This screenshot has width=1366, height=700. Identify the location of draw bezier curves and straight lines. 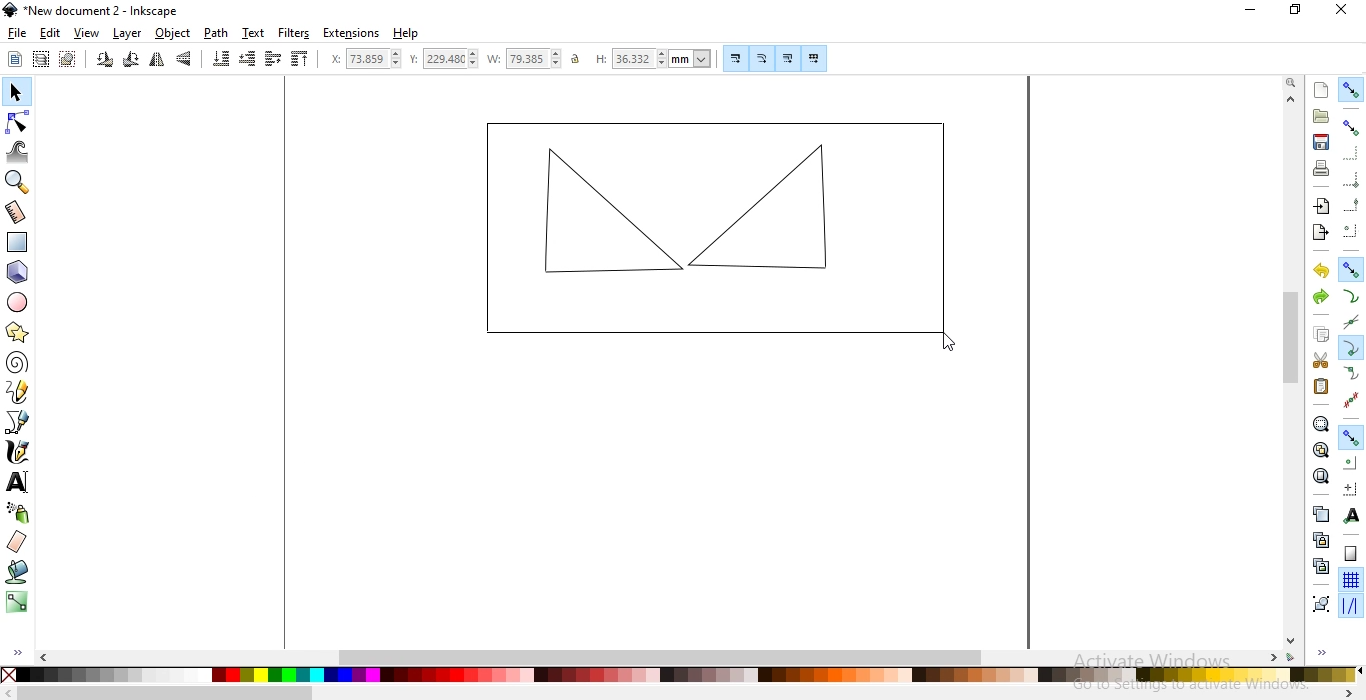
(19, 424).